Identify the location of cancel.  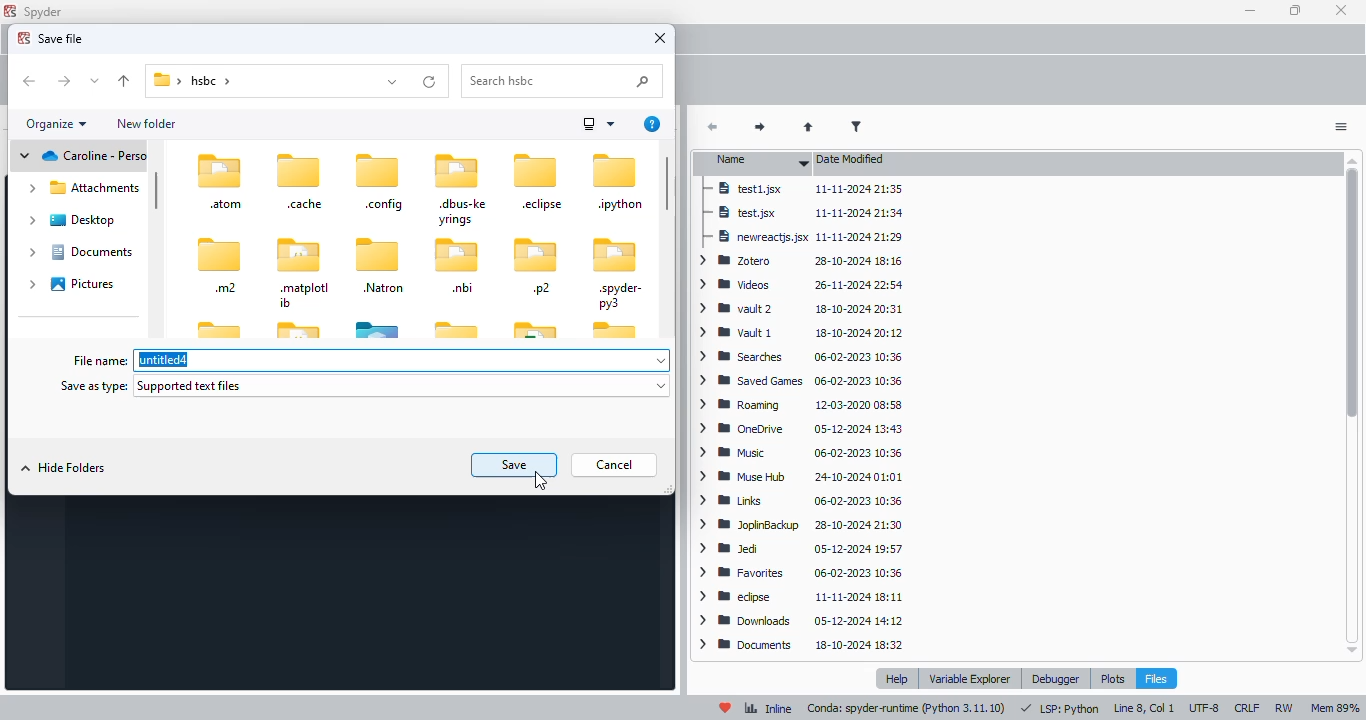
(615, 465).